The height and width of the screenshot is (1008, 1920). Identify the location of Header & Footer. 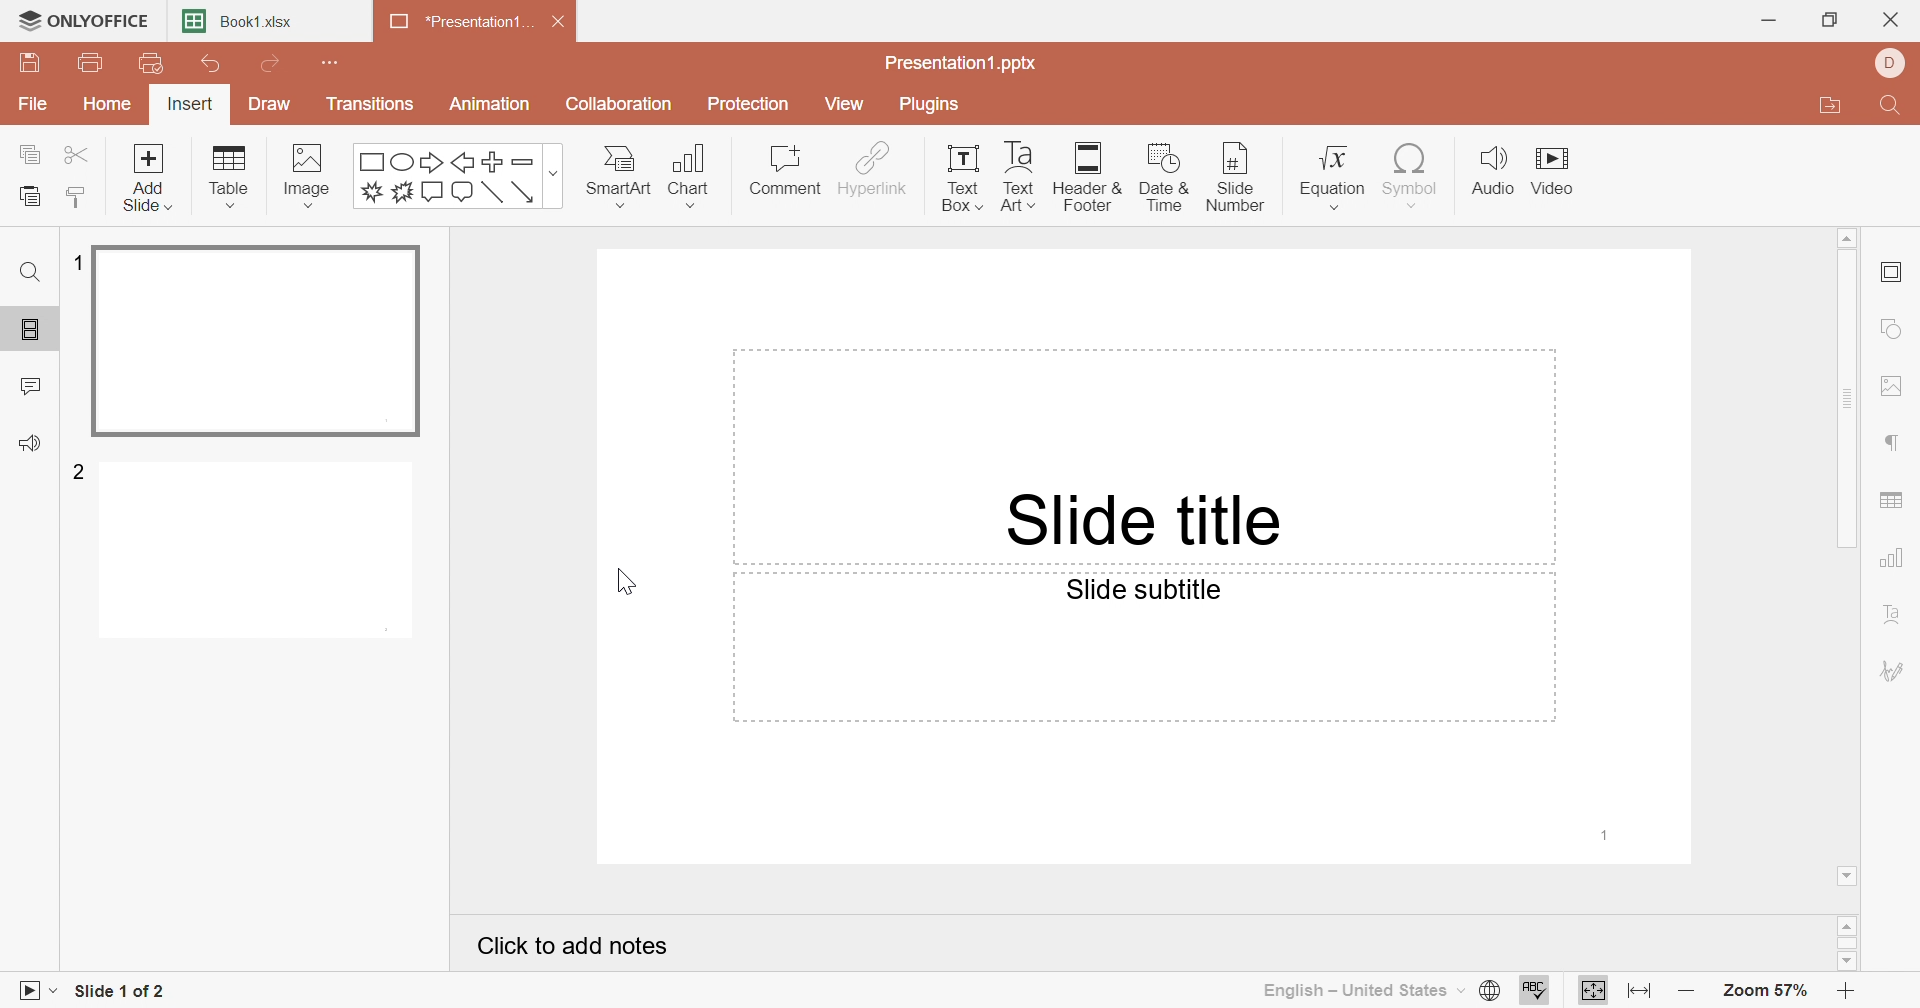
(1090, 179).